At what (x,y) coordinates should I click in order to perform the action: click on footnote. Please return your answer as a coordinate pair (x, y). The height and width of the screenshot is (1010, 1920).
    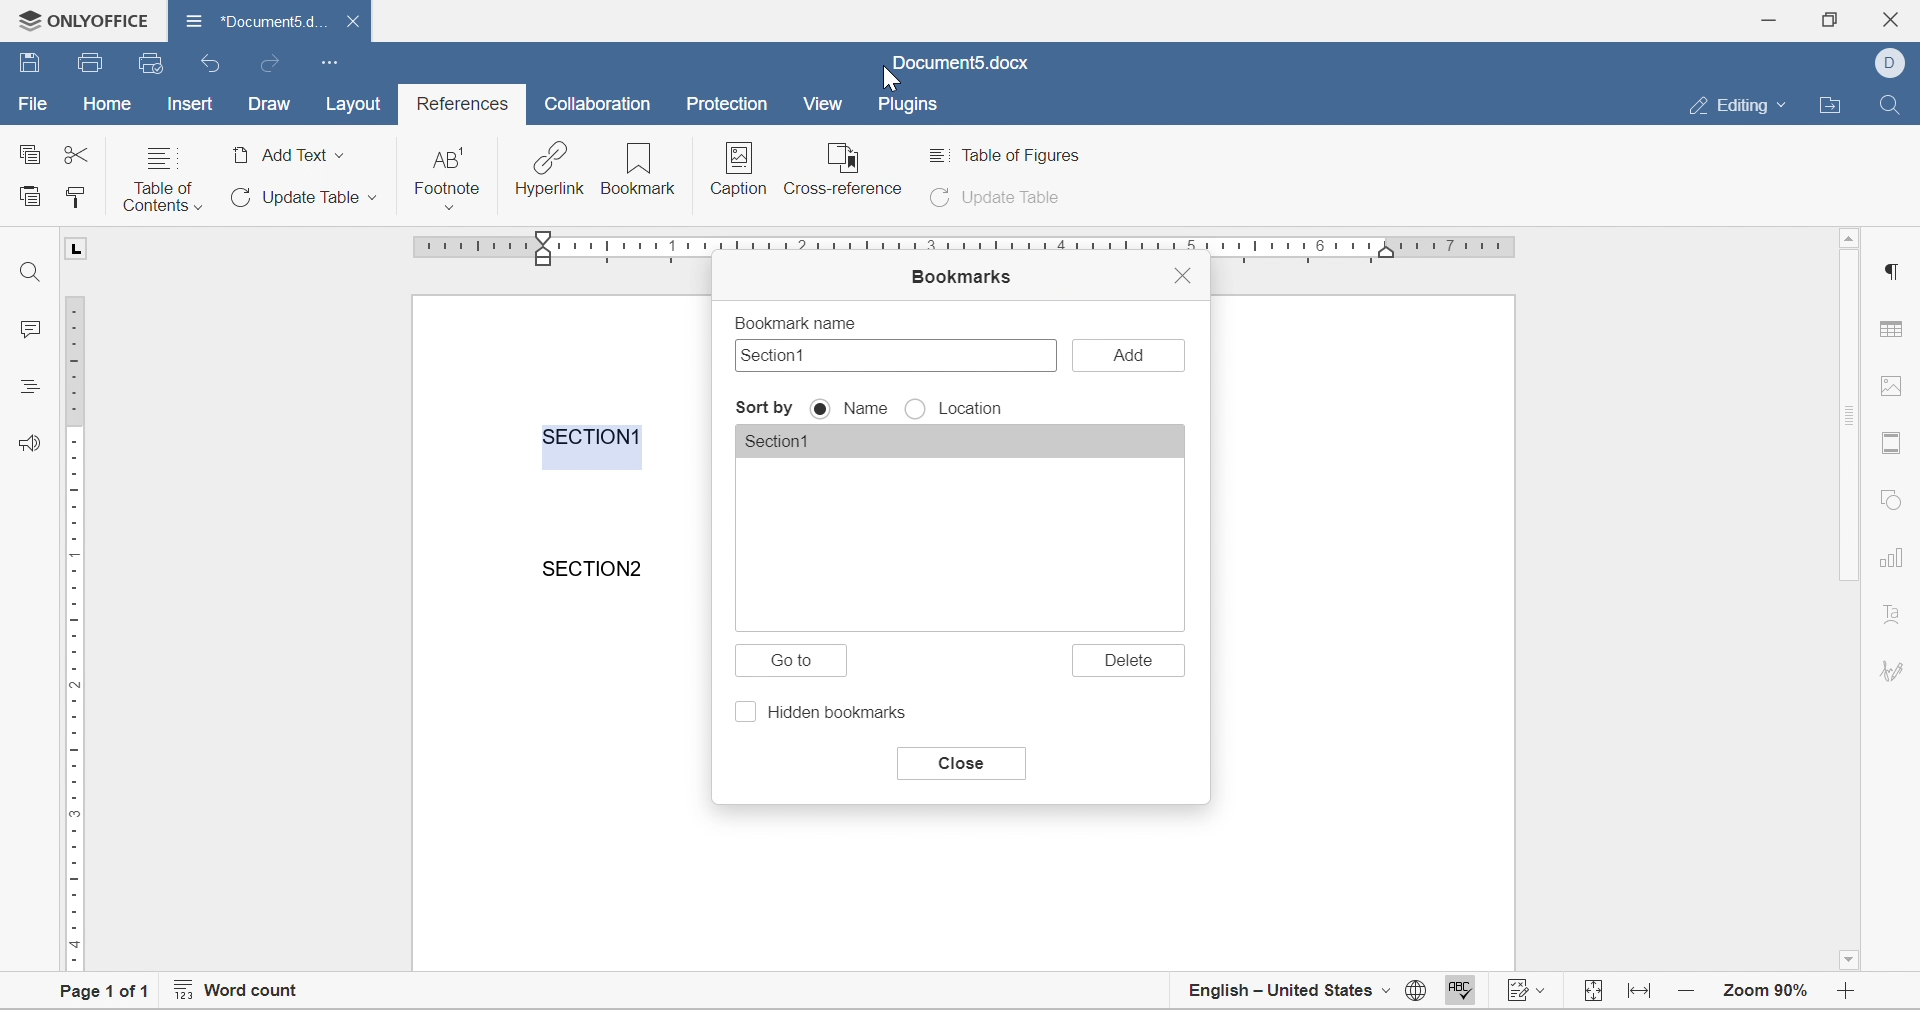
    Looking at the image, I should click on (449, 177).